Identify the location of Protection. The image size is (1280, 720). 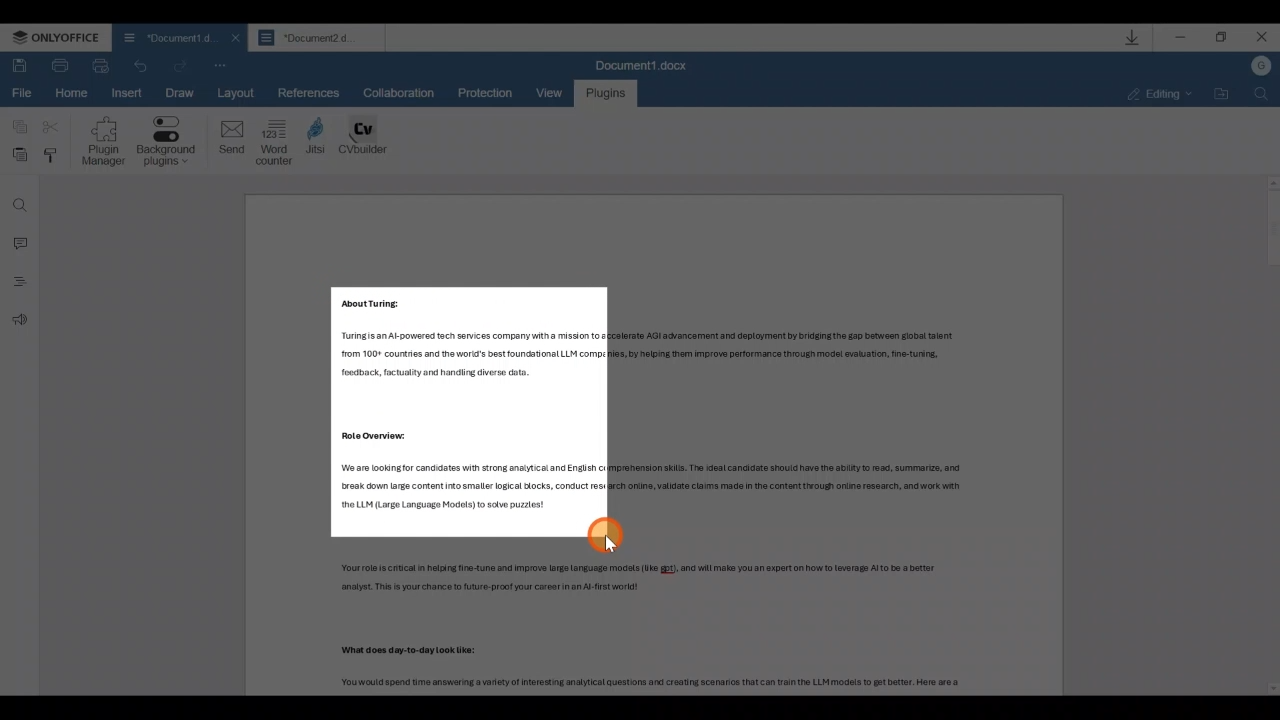
(492, 93).